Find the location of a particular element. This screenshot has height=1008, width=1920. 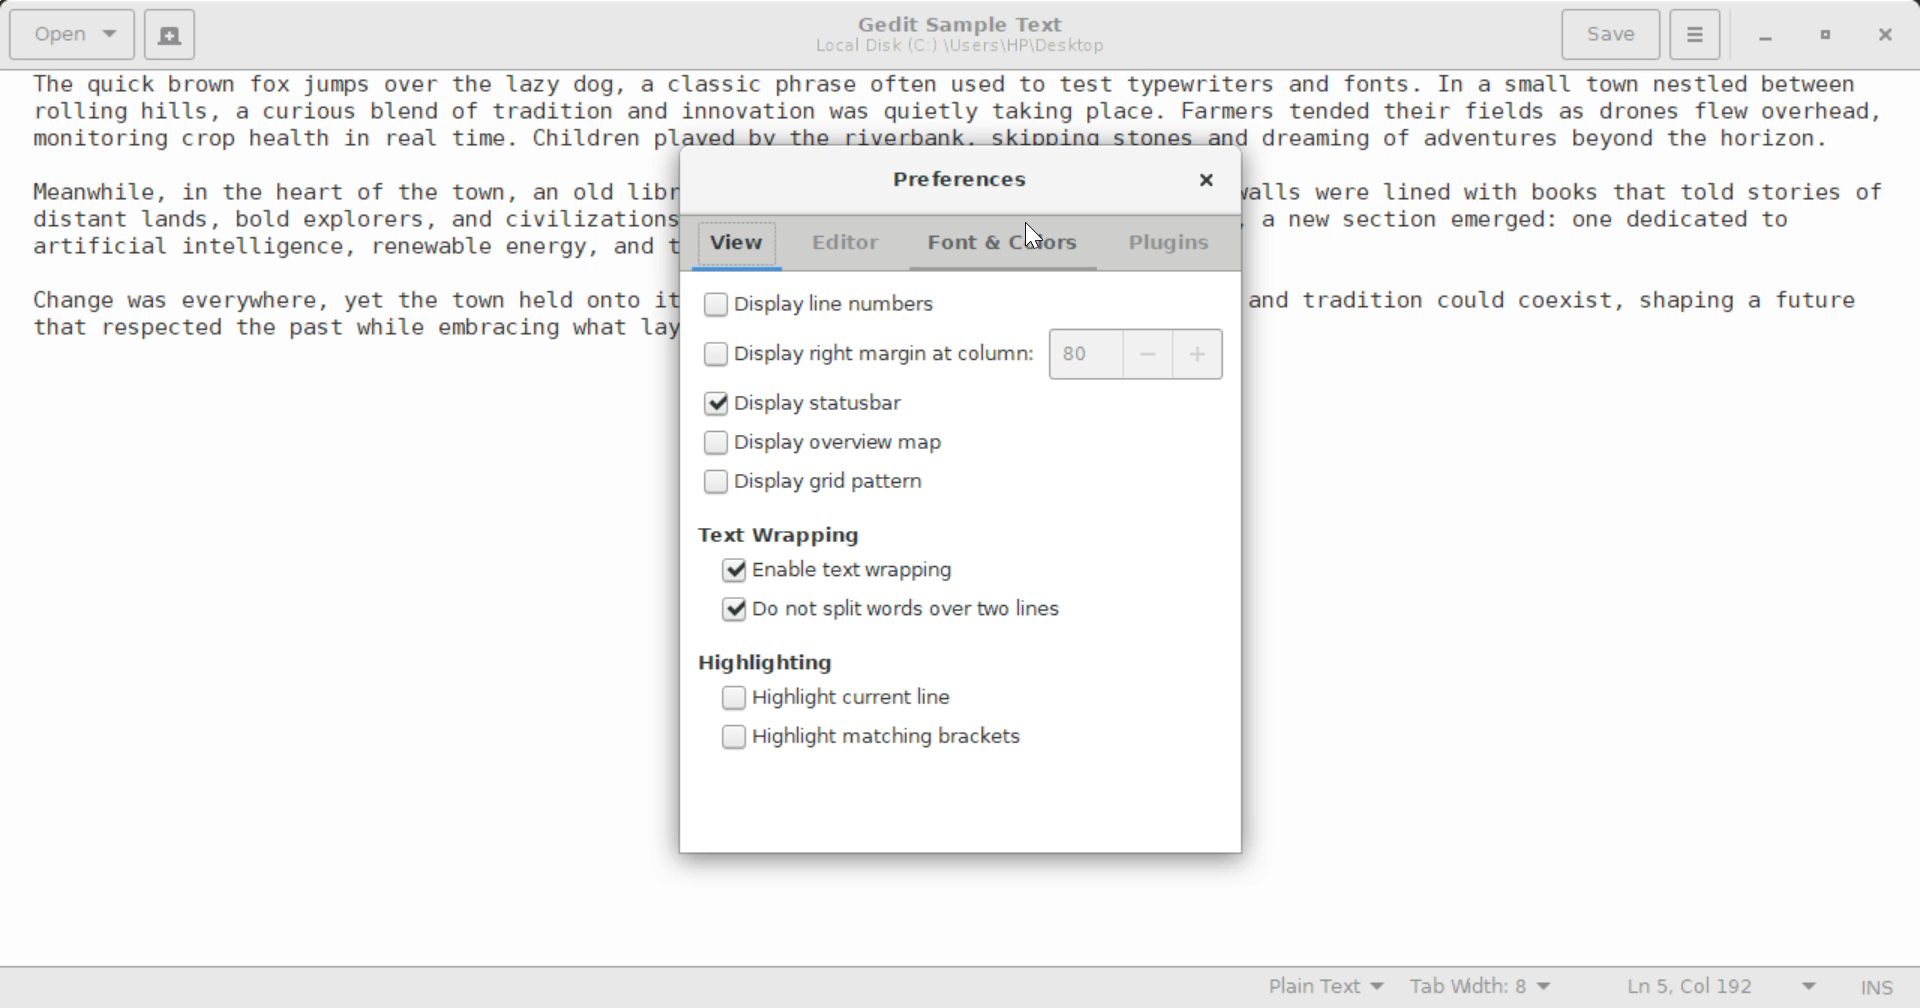

Editor Tab is located at coordinates (848, 243).